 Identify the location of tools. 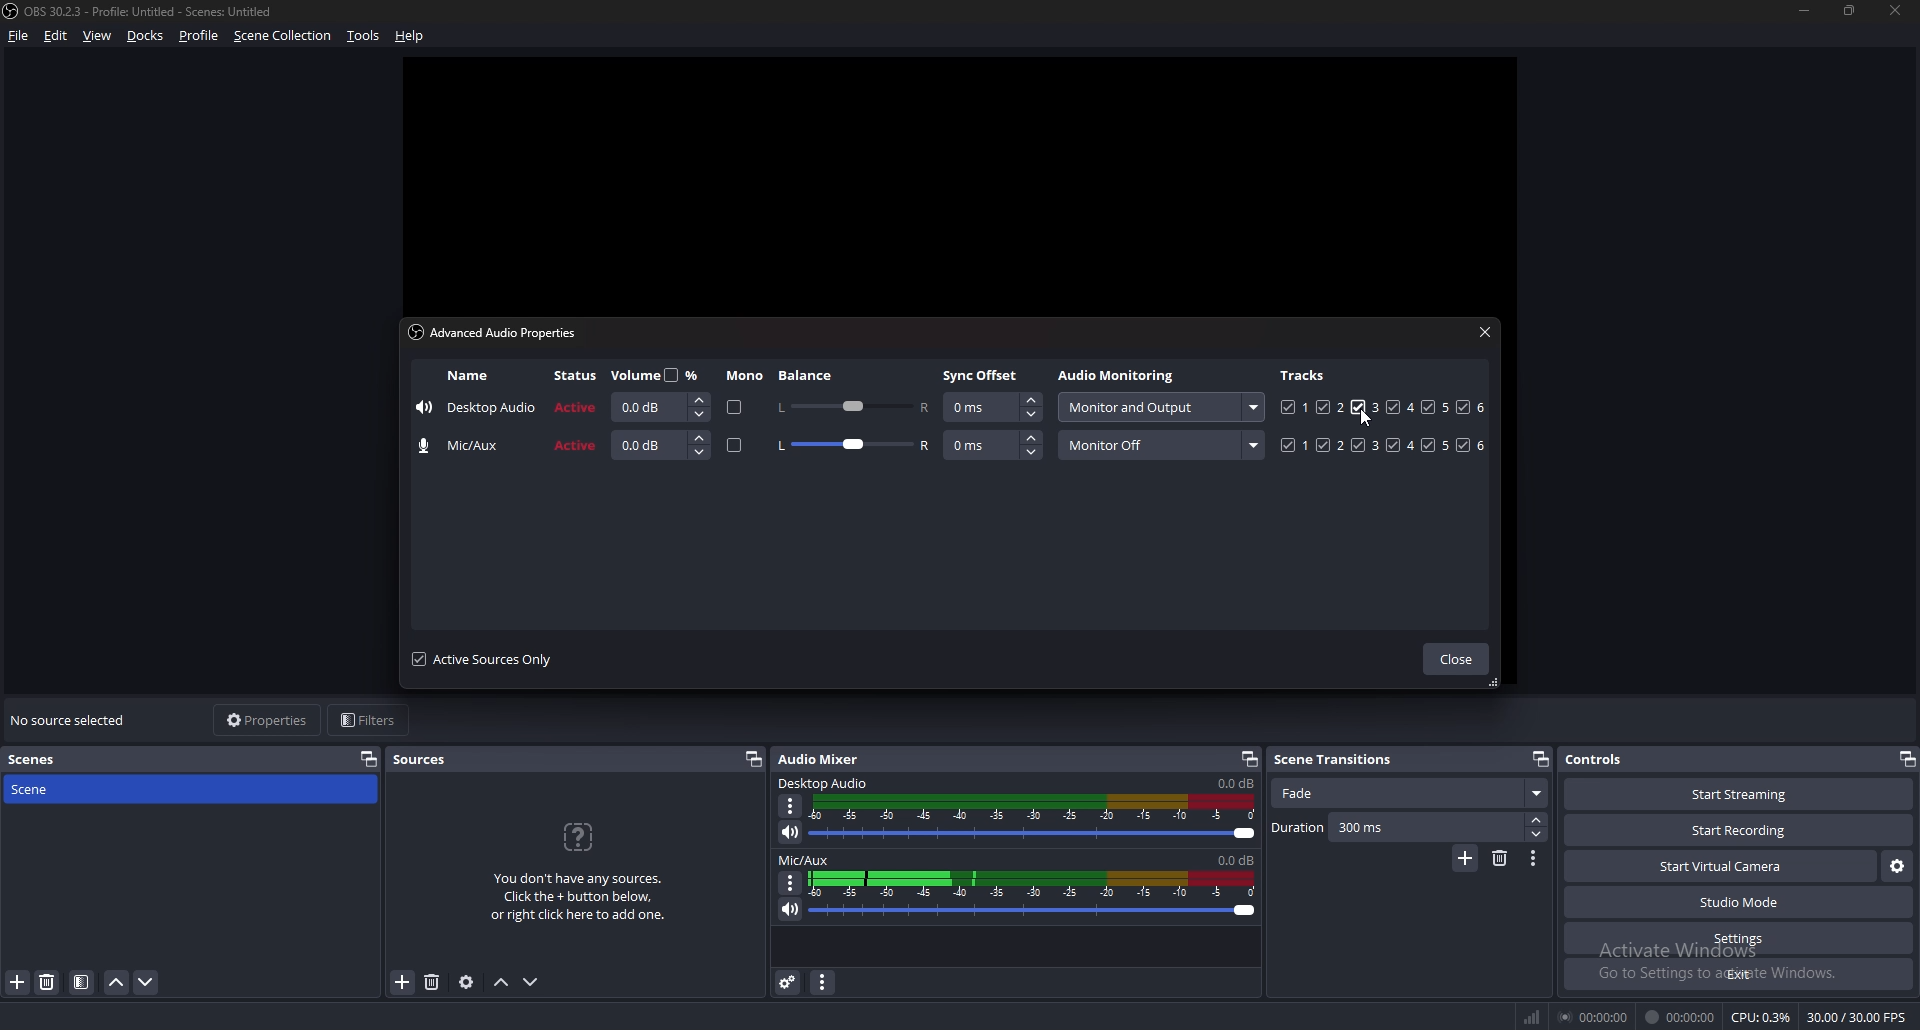
(362, 37).